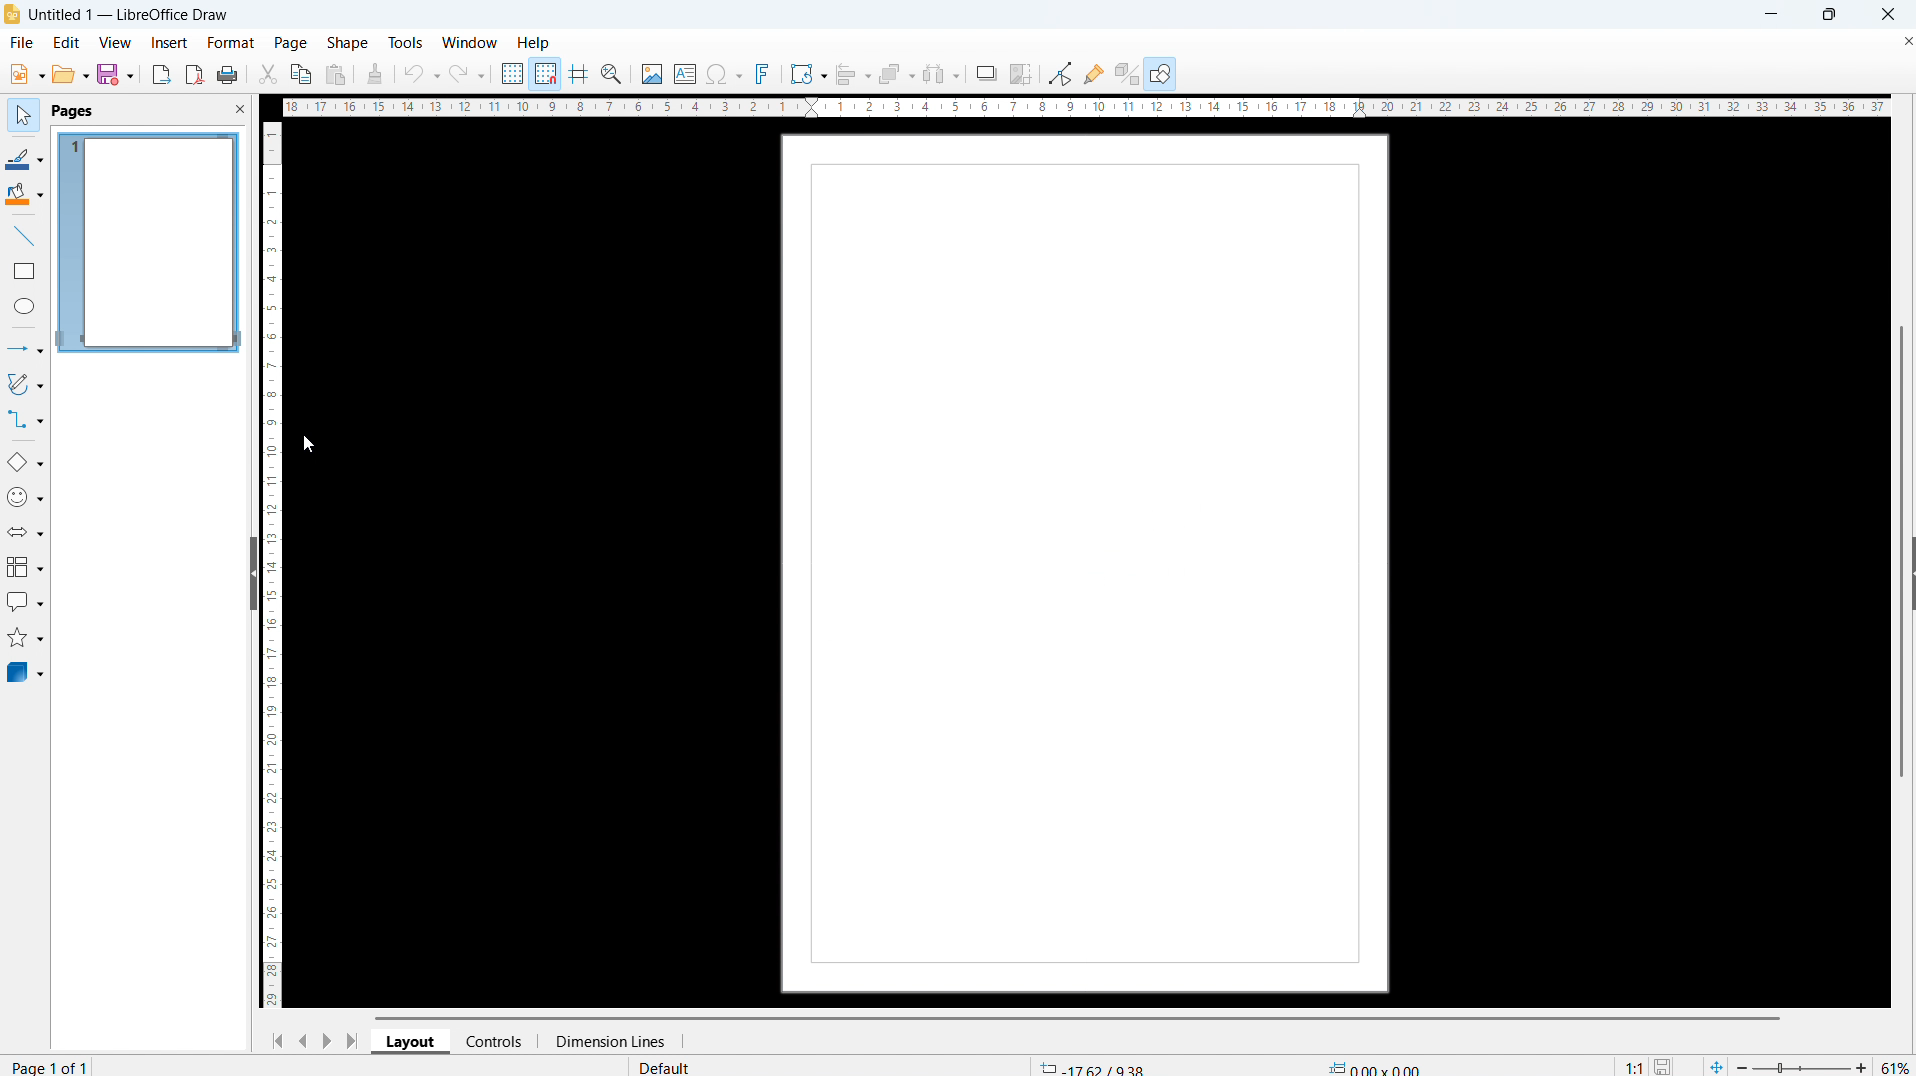 The height and width of the screenshot is (1076, 1916). What do you see at coordinates (1896, 1064) in the screenshot?
I see `zoom level` at bounding box center [1896, 1064].